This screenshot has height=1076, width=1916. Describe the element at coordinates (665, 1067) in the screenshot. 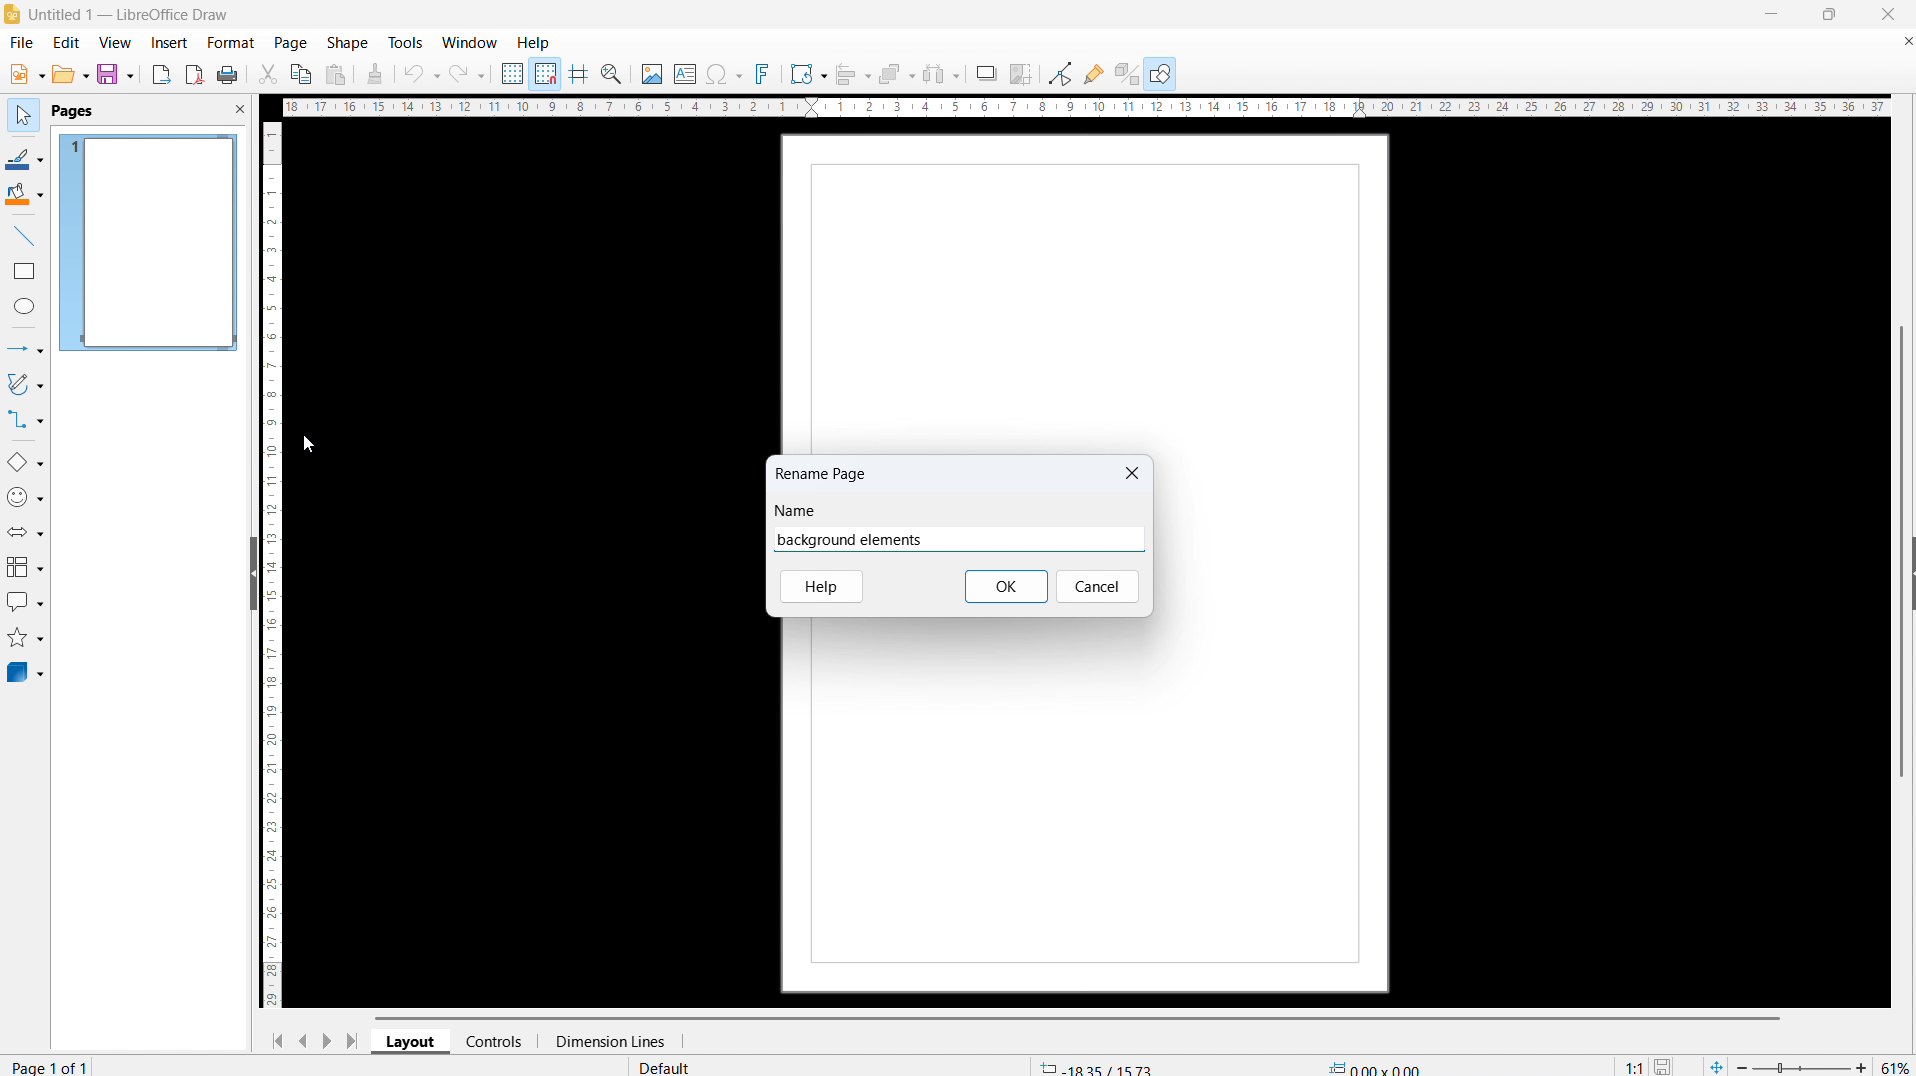

I see `default page style` at that location.